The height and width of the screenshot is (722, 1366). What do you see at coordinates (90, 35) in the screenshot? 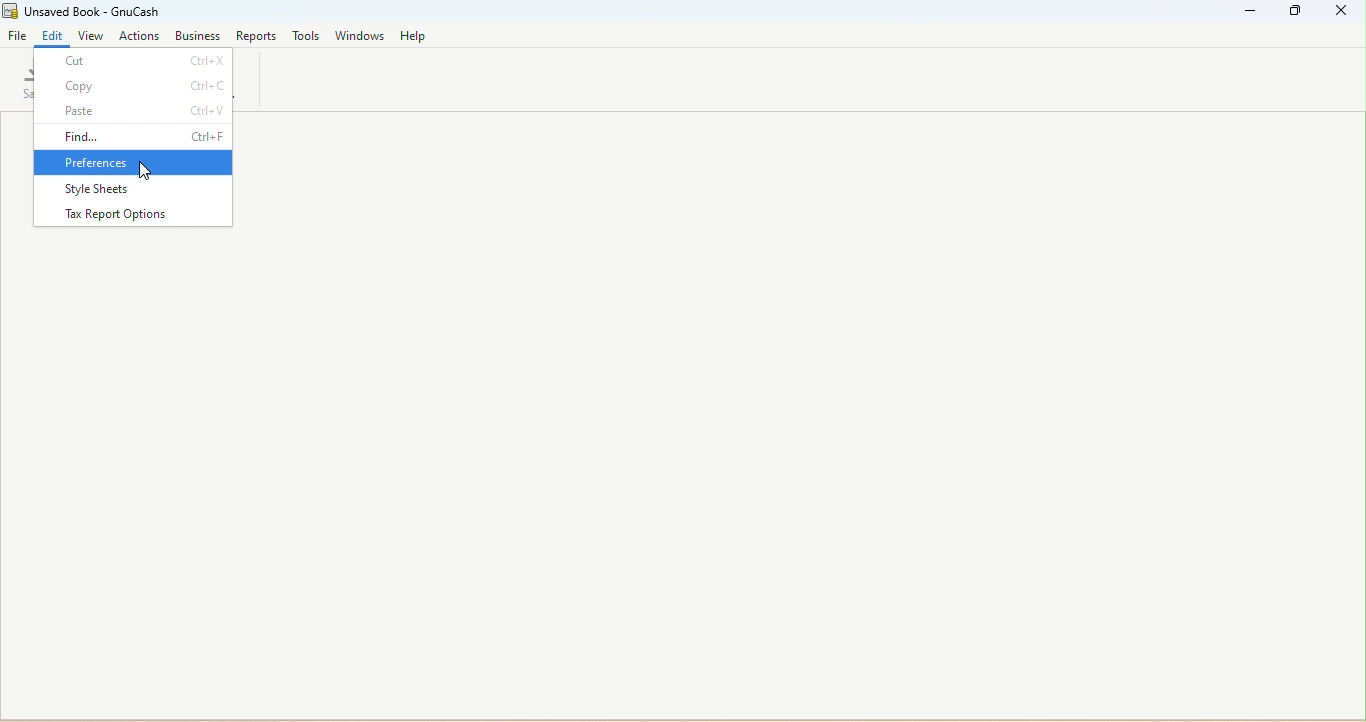
I see `view` at bounding box center [90, 35].